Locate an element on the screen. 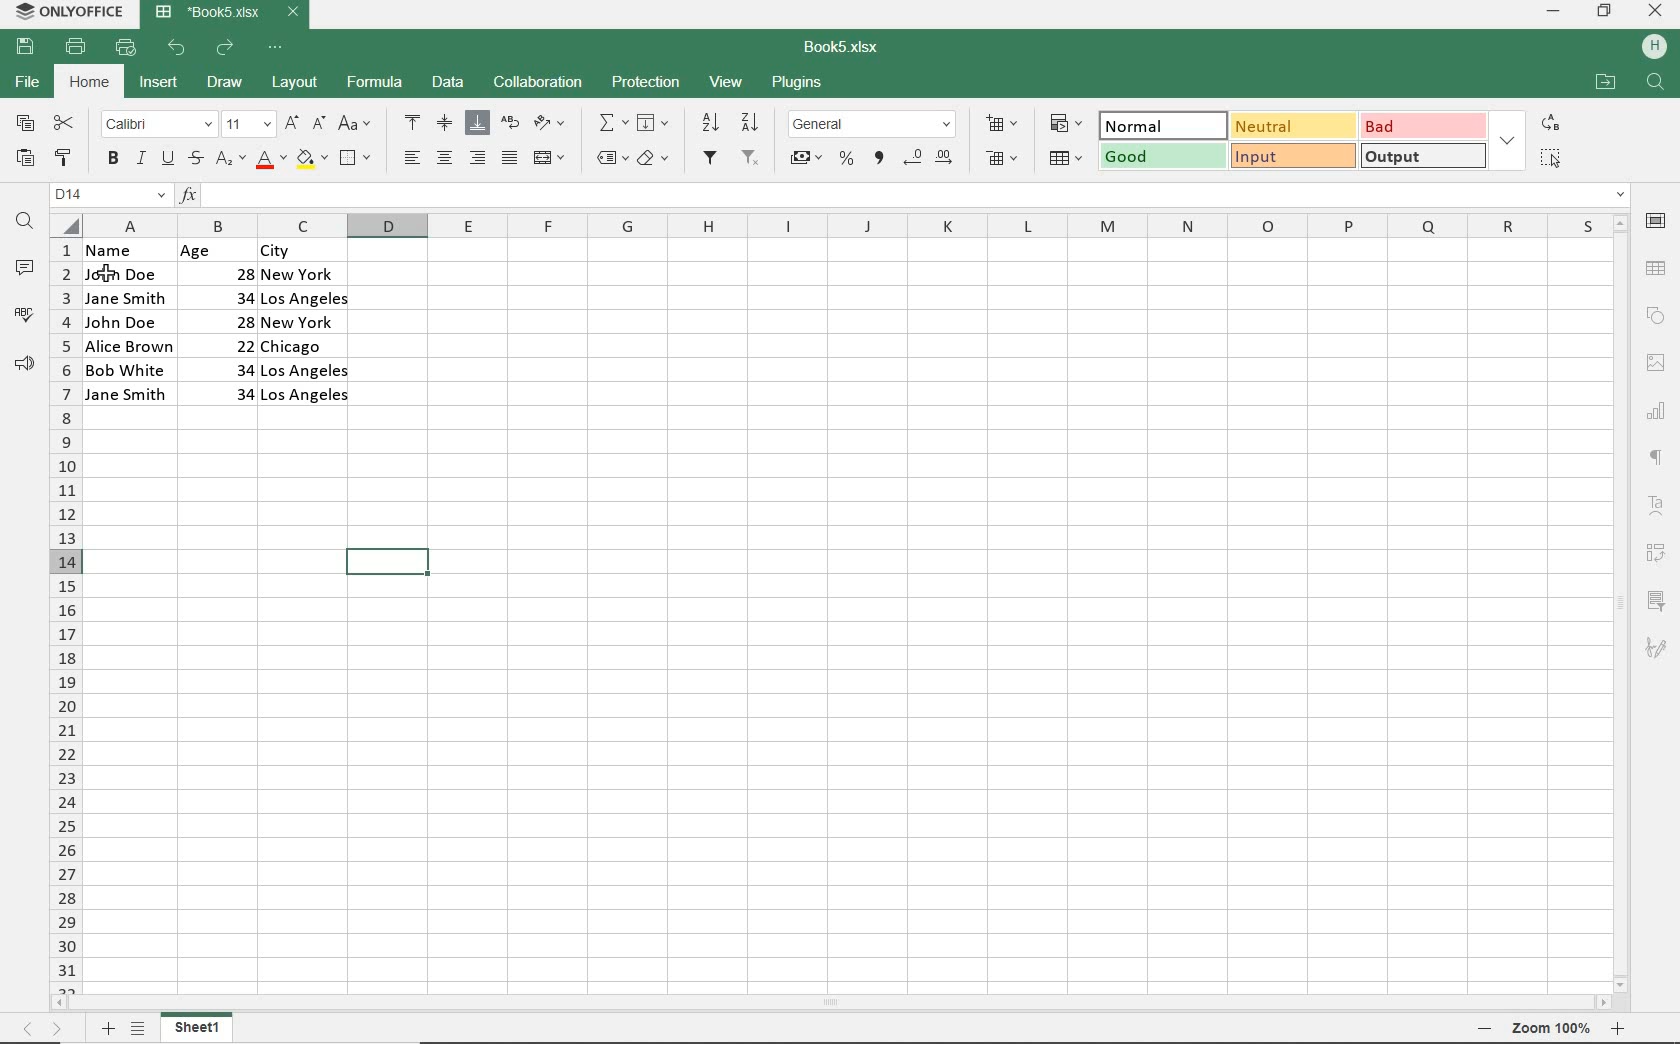 The image size is (1680, 1044). ALIGN LEFT is located at coordinates (410, 159).